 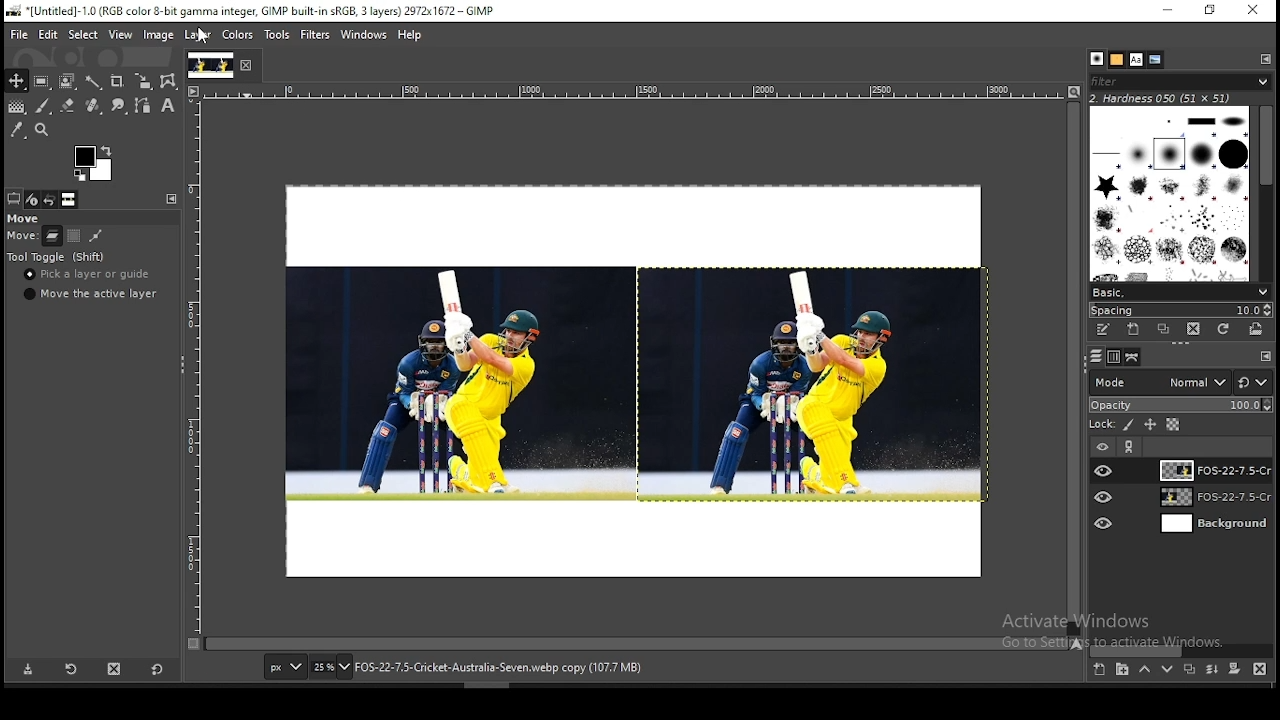 I want to click on layer visibility on/off, so click(x=1105, y=497).